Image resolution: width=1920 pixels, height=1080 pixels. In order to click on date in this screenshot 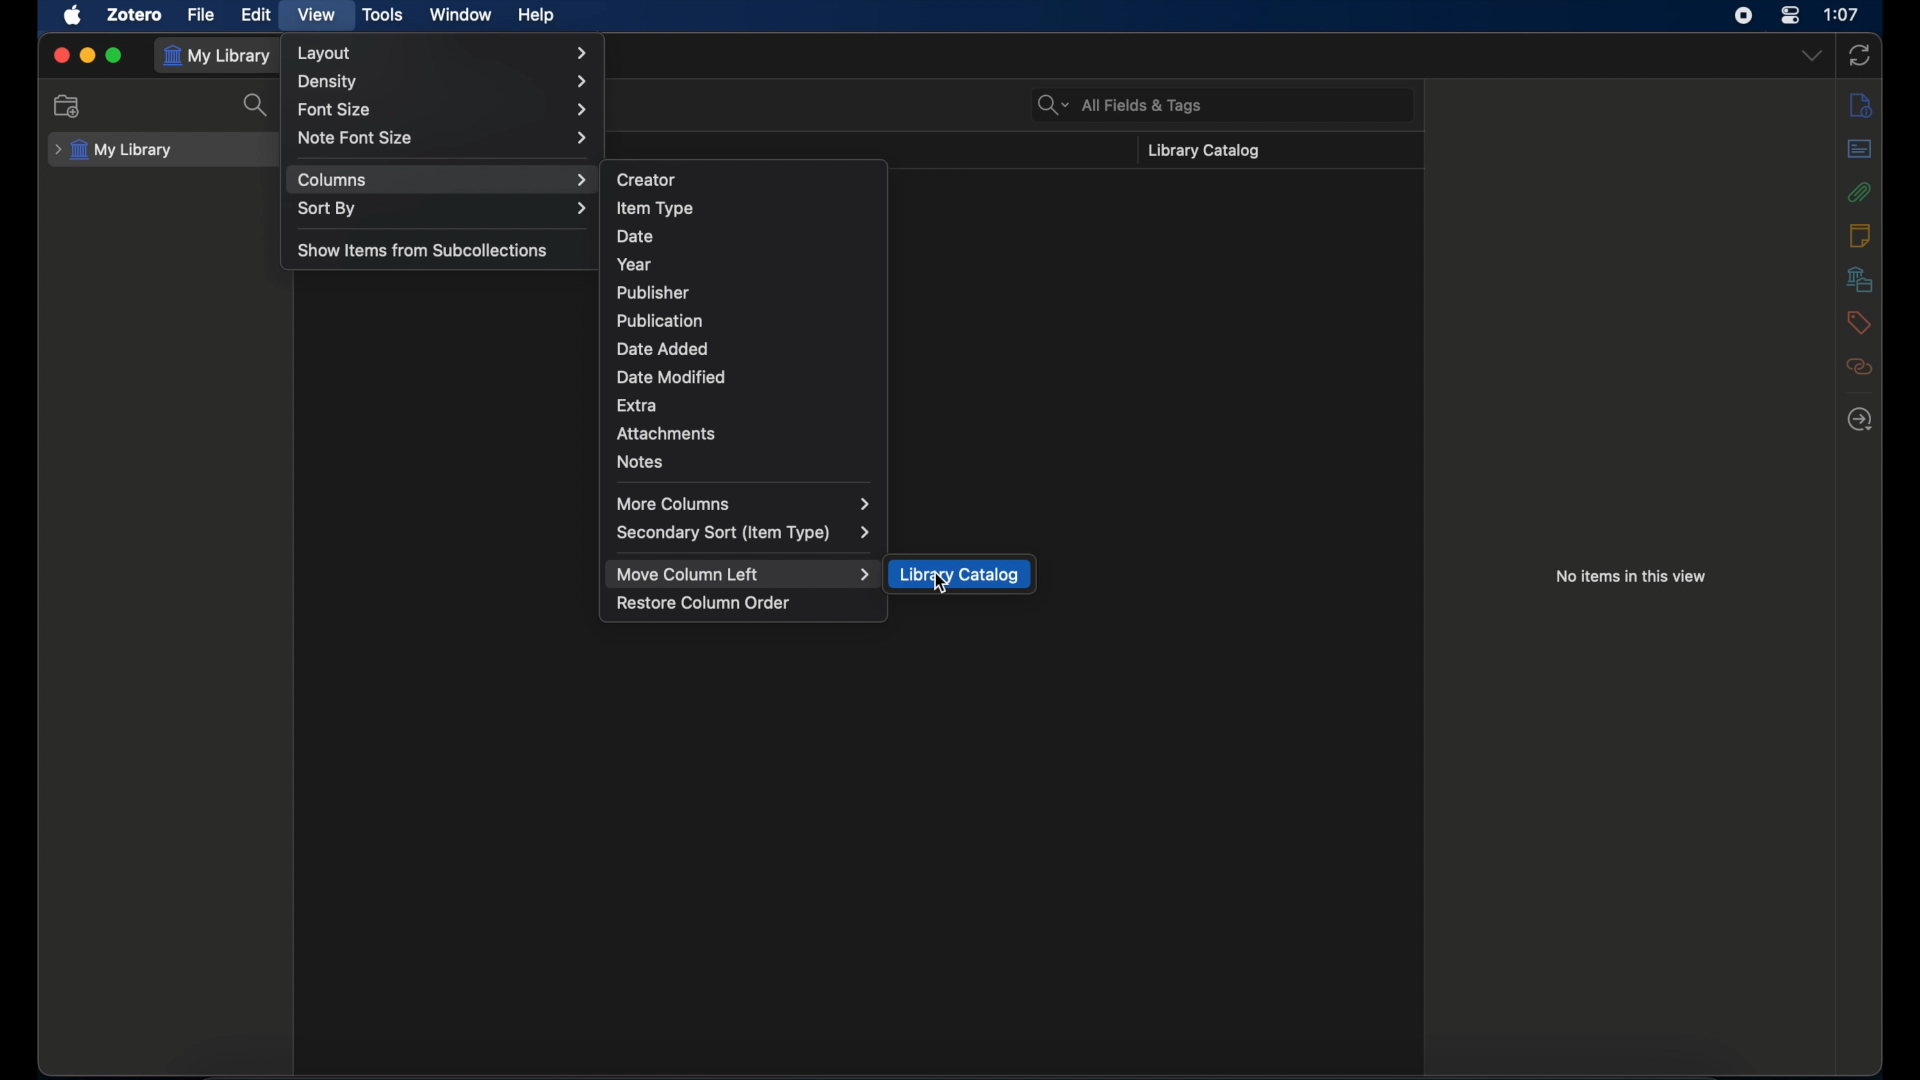, I will do `click(634, 236)`.